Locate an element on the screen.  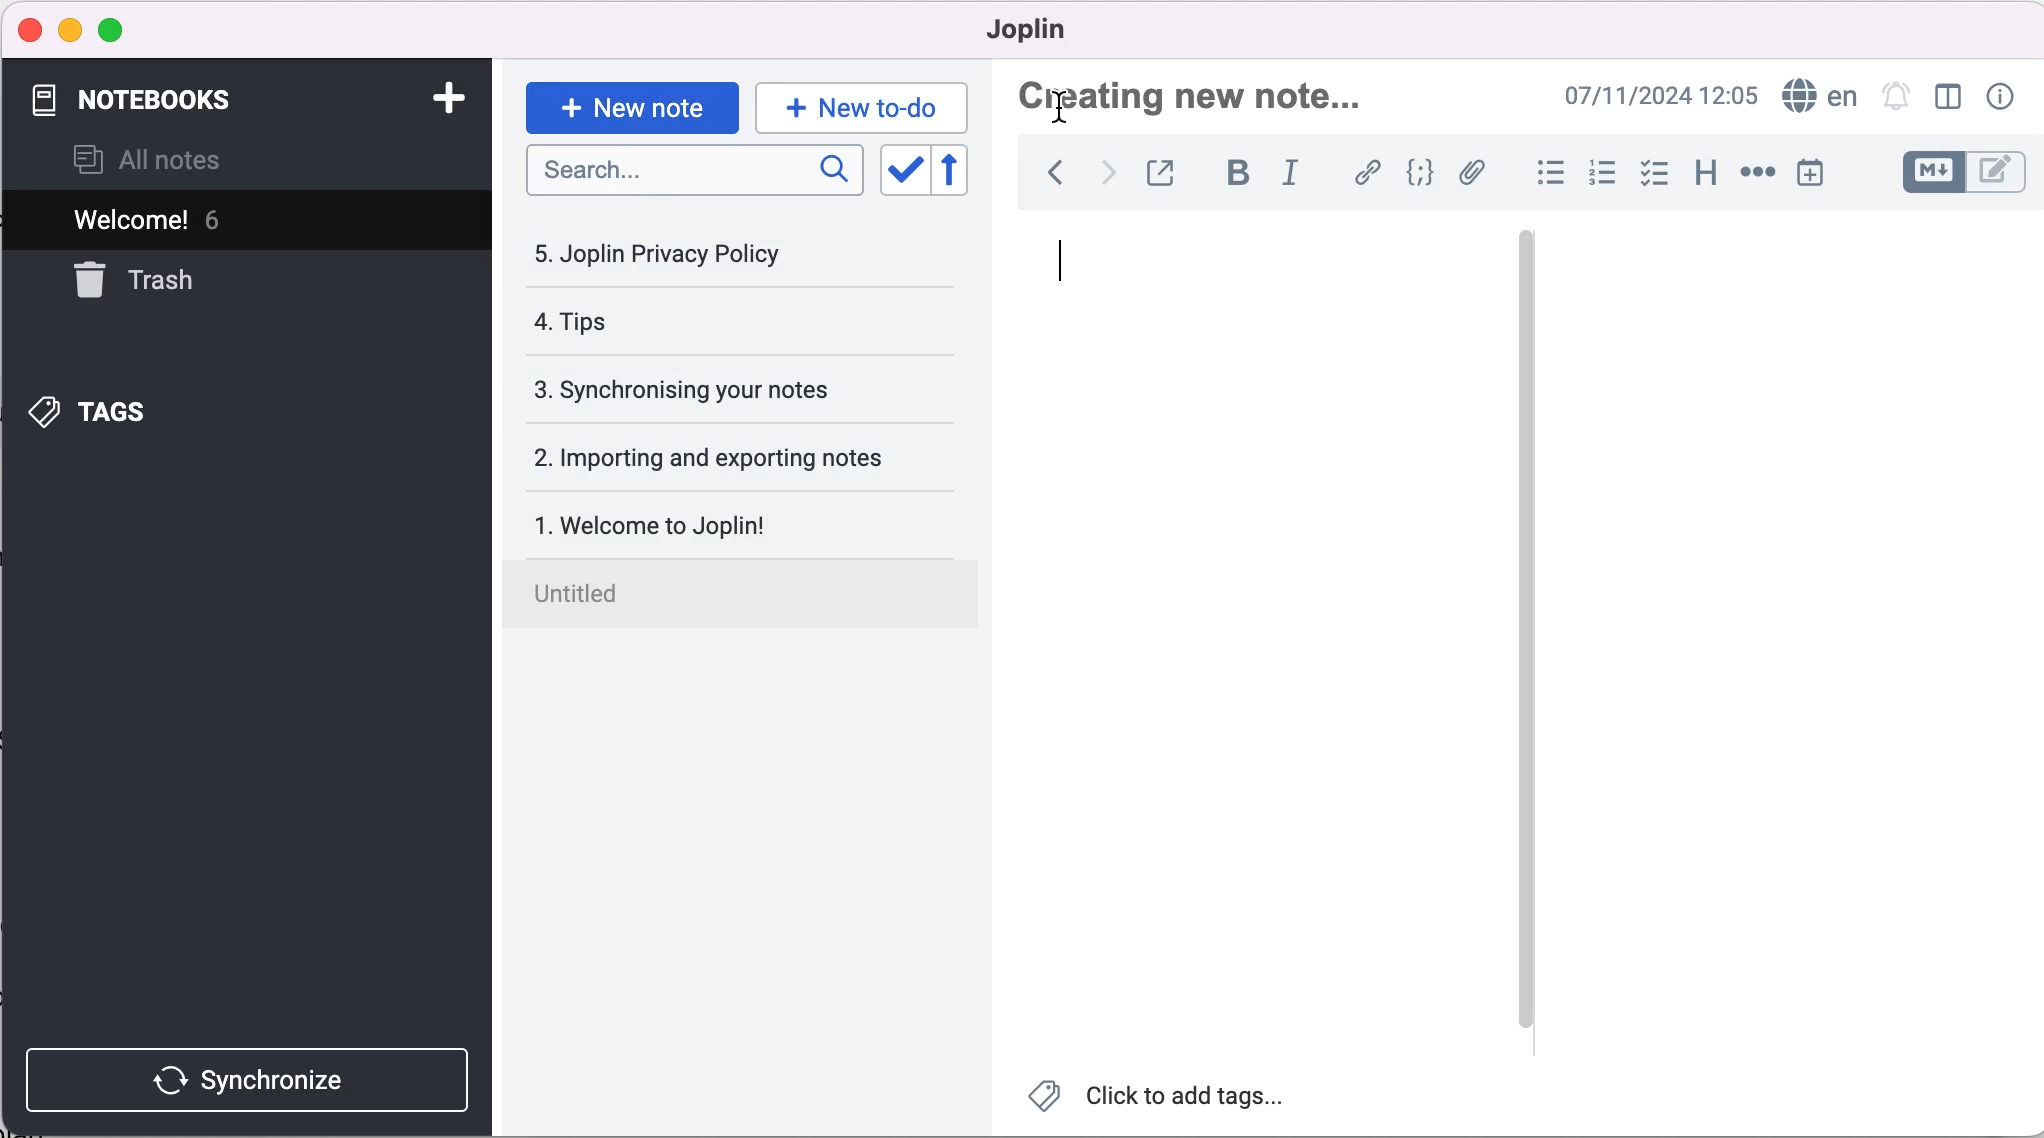
importing and exporting notes is located at coordinates (721, 457).